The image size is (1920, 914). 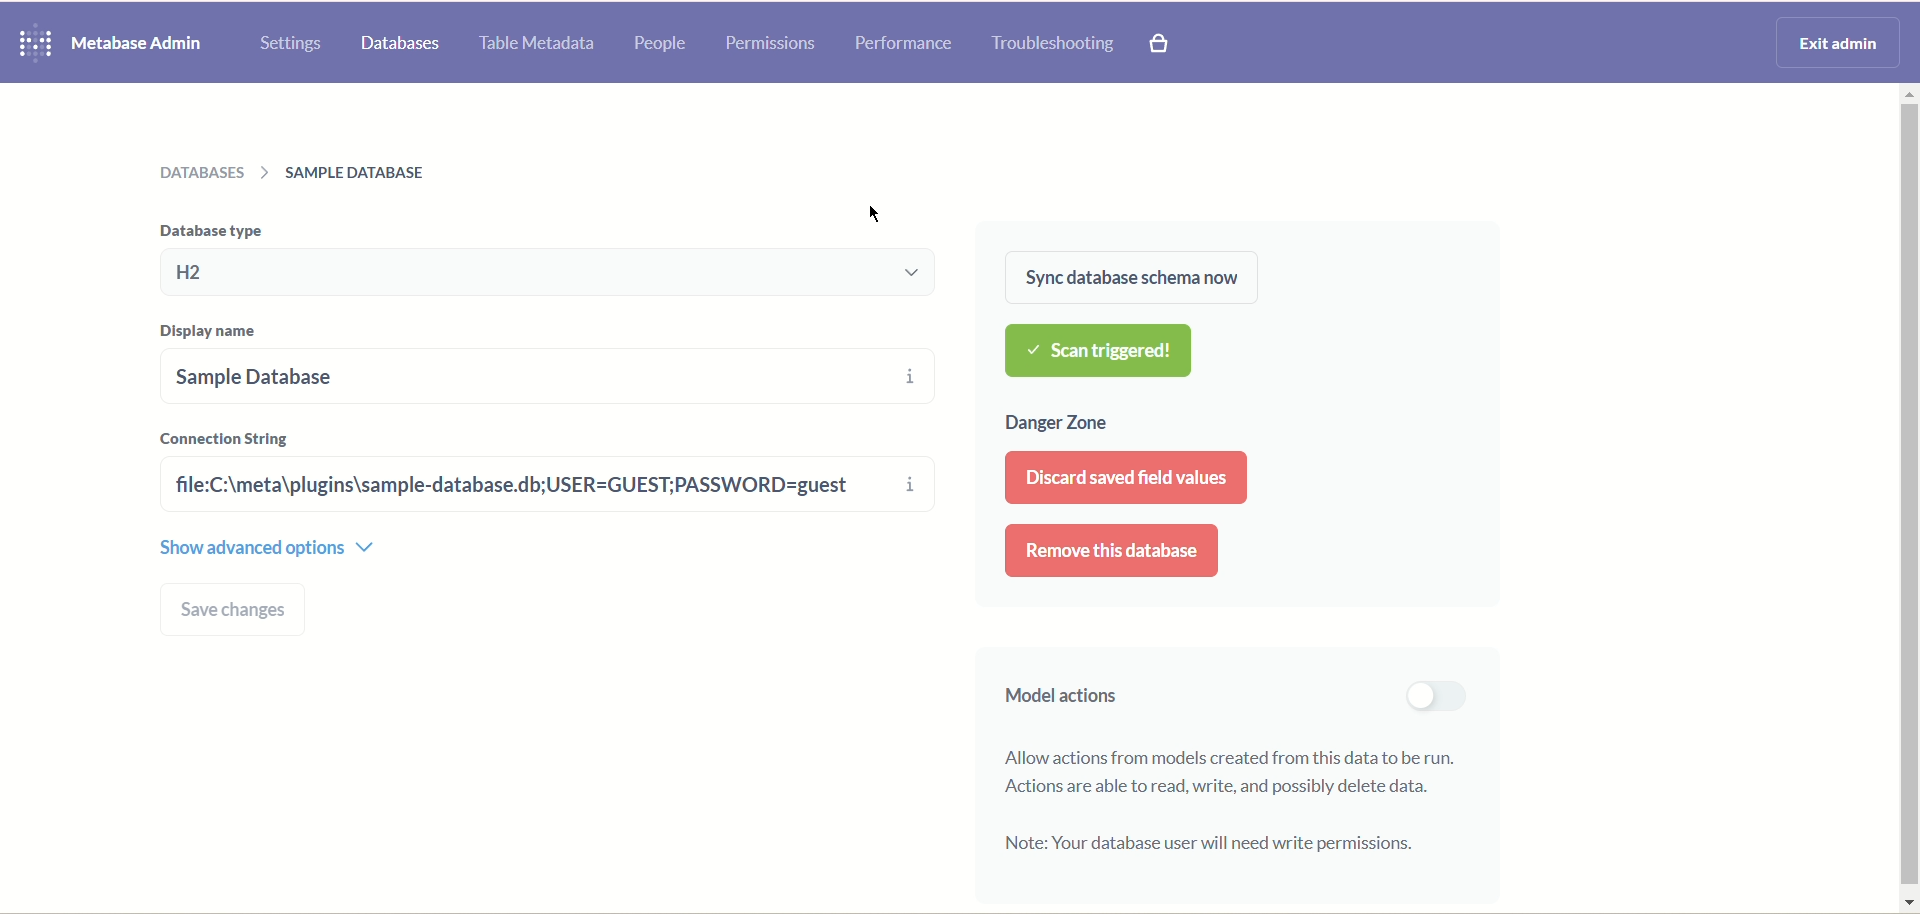 What do you see at coordinates (903, 44) in the screenshot?
I see `performance` at bounding box center [903, 44].